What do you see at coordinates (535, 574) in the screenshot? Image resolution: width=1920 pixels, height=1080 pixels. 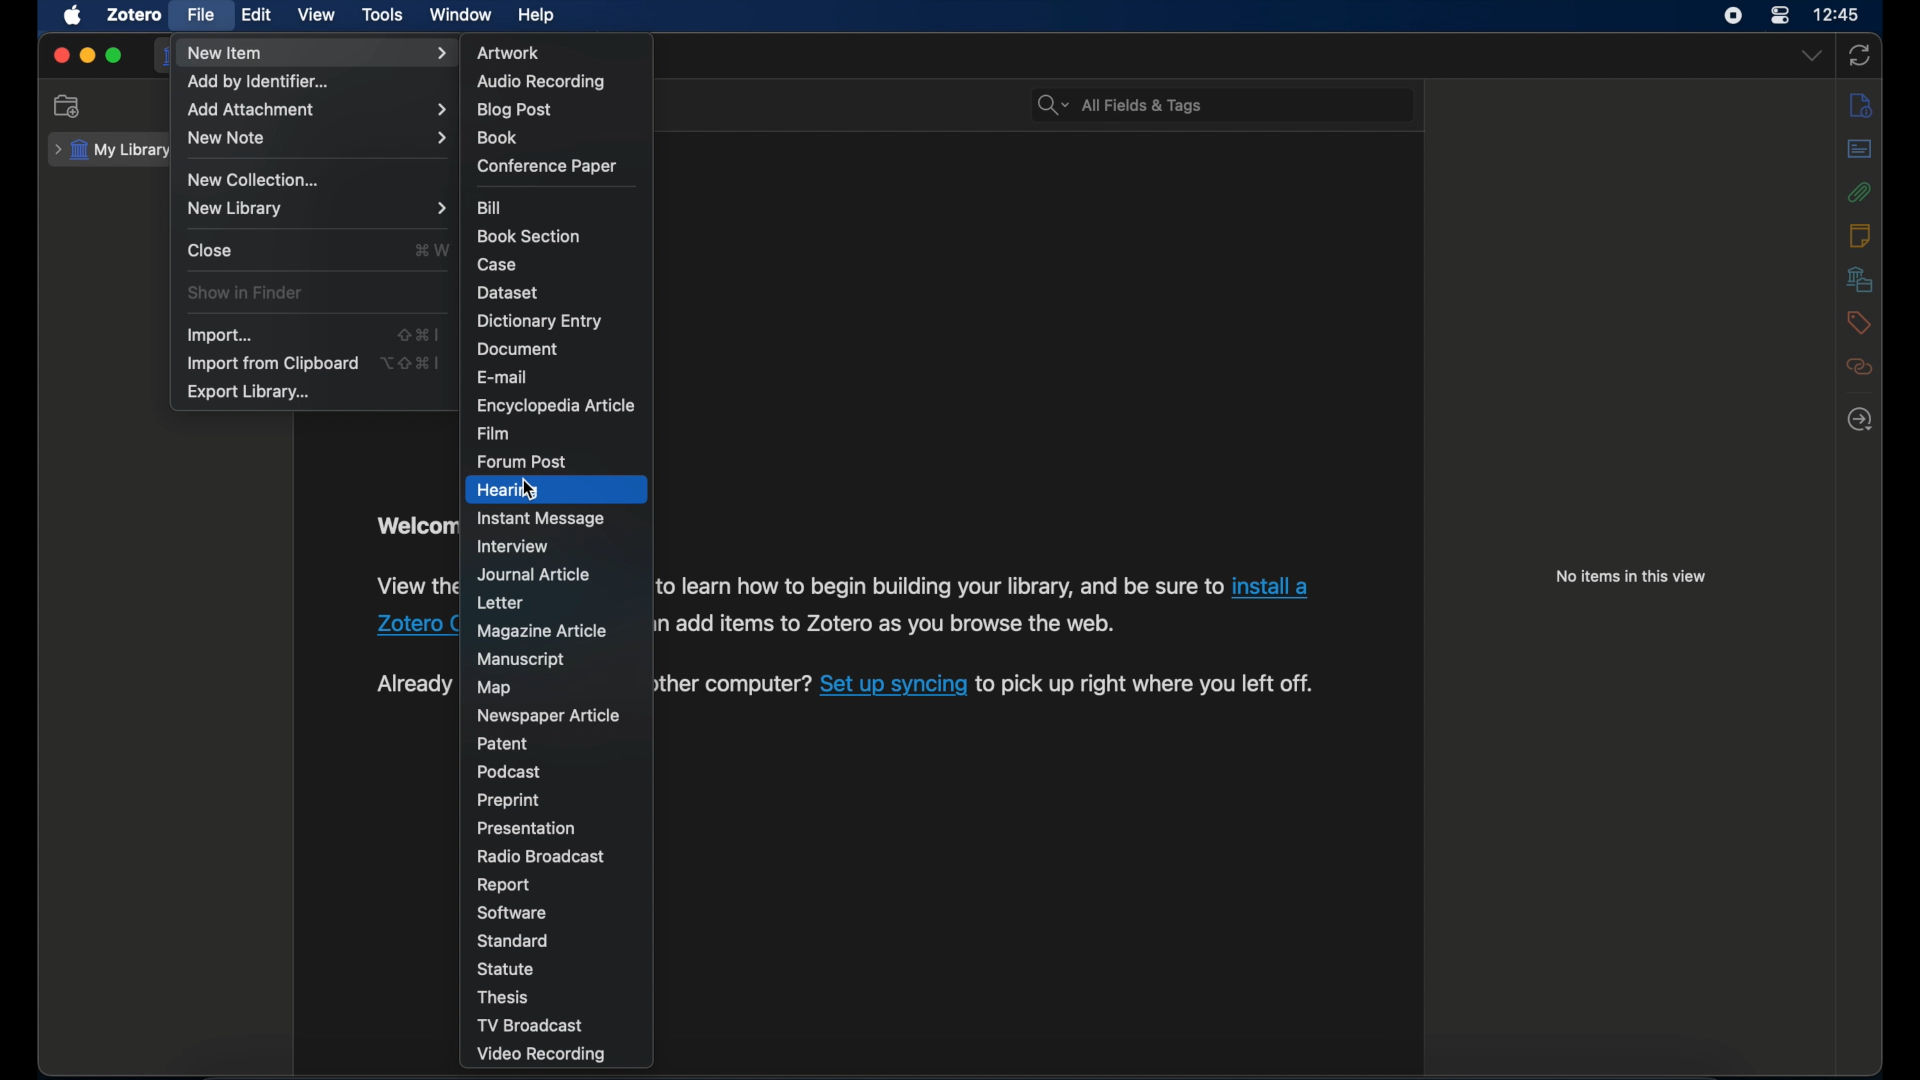 I see `journal article` at bounding box center [535, 574].